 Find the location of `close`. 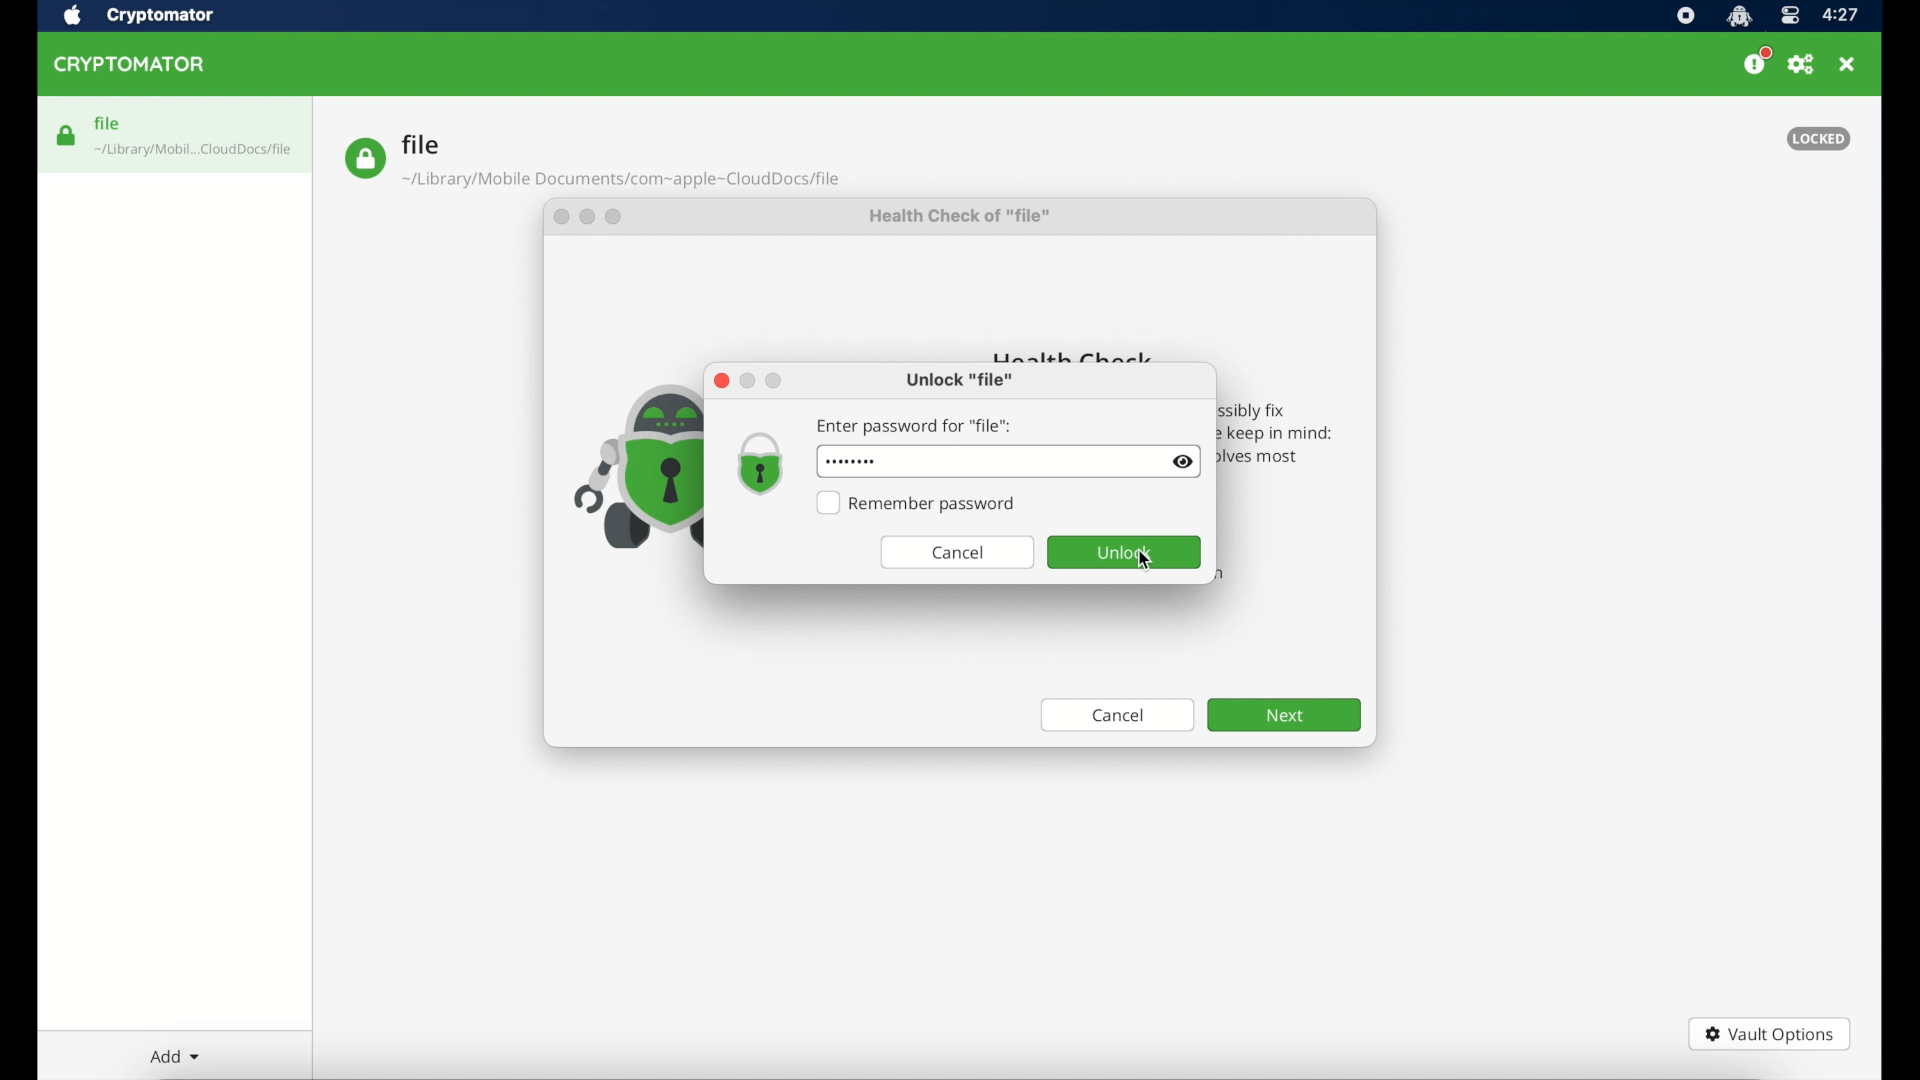

close is located at coordinates (1849, 65).